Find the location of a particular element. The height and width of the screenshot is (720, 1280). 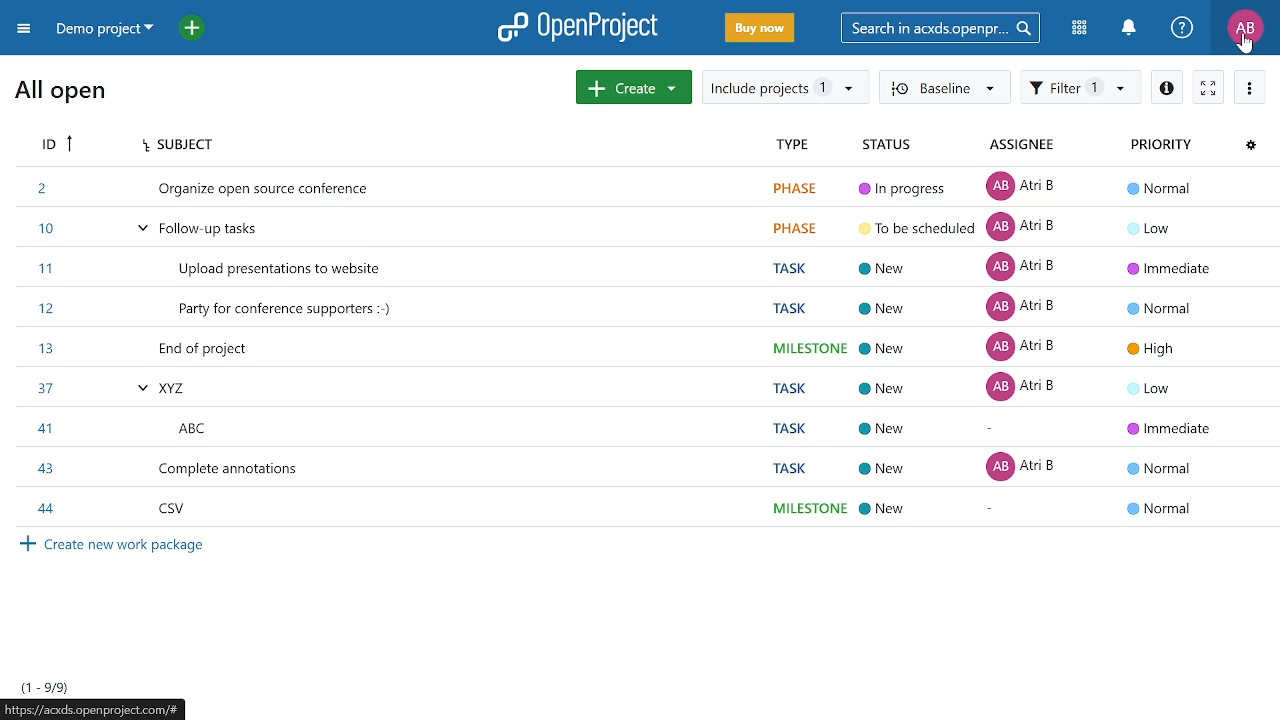

Assignee is located at coordinates (1029, 145).